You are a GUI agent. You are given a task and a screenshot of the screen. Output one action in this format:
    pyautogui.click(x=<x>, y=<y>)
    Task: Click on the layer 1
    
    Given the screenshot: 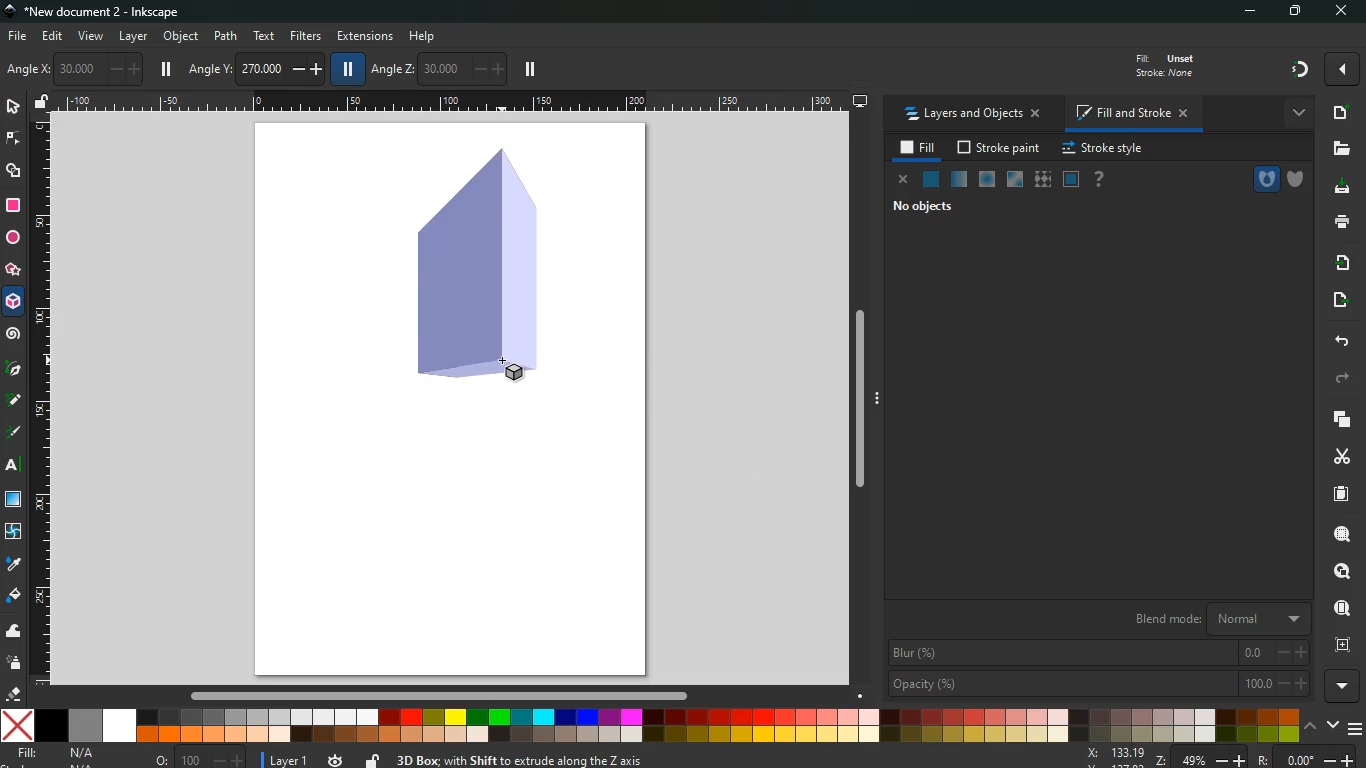 What is the action you would take?
    pyautogui.click(x=290, y=757)
    